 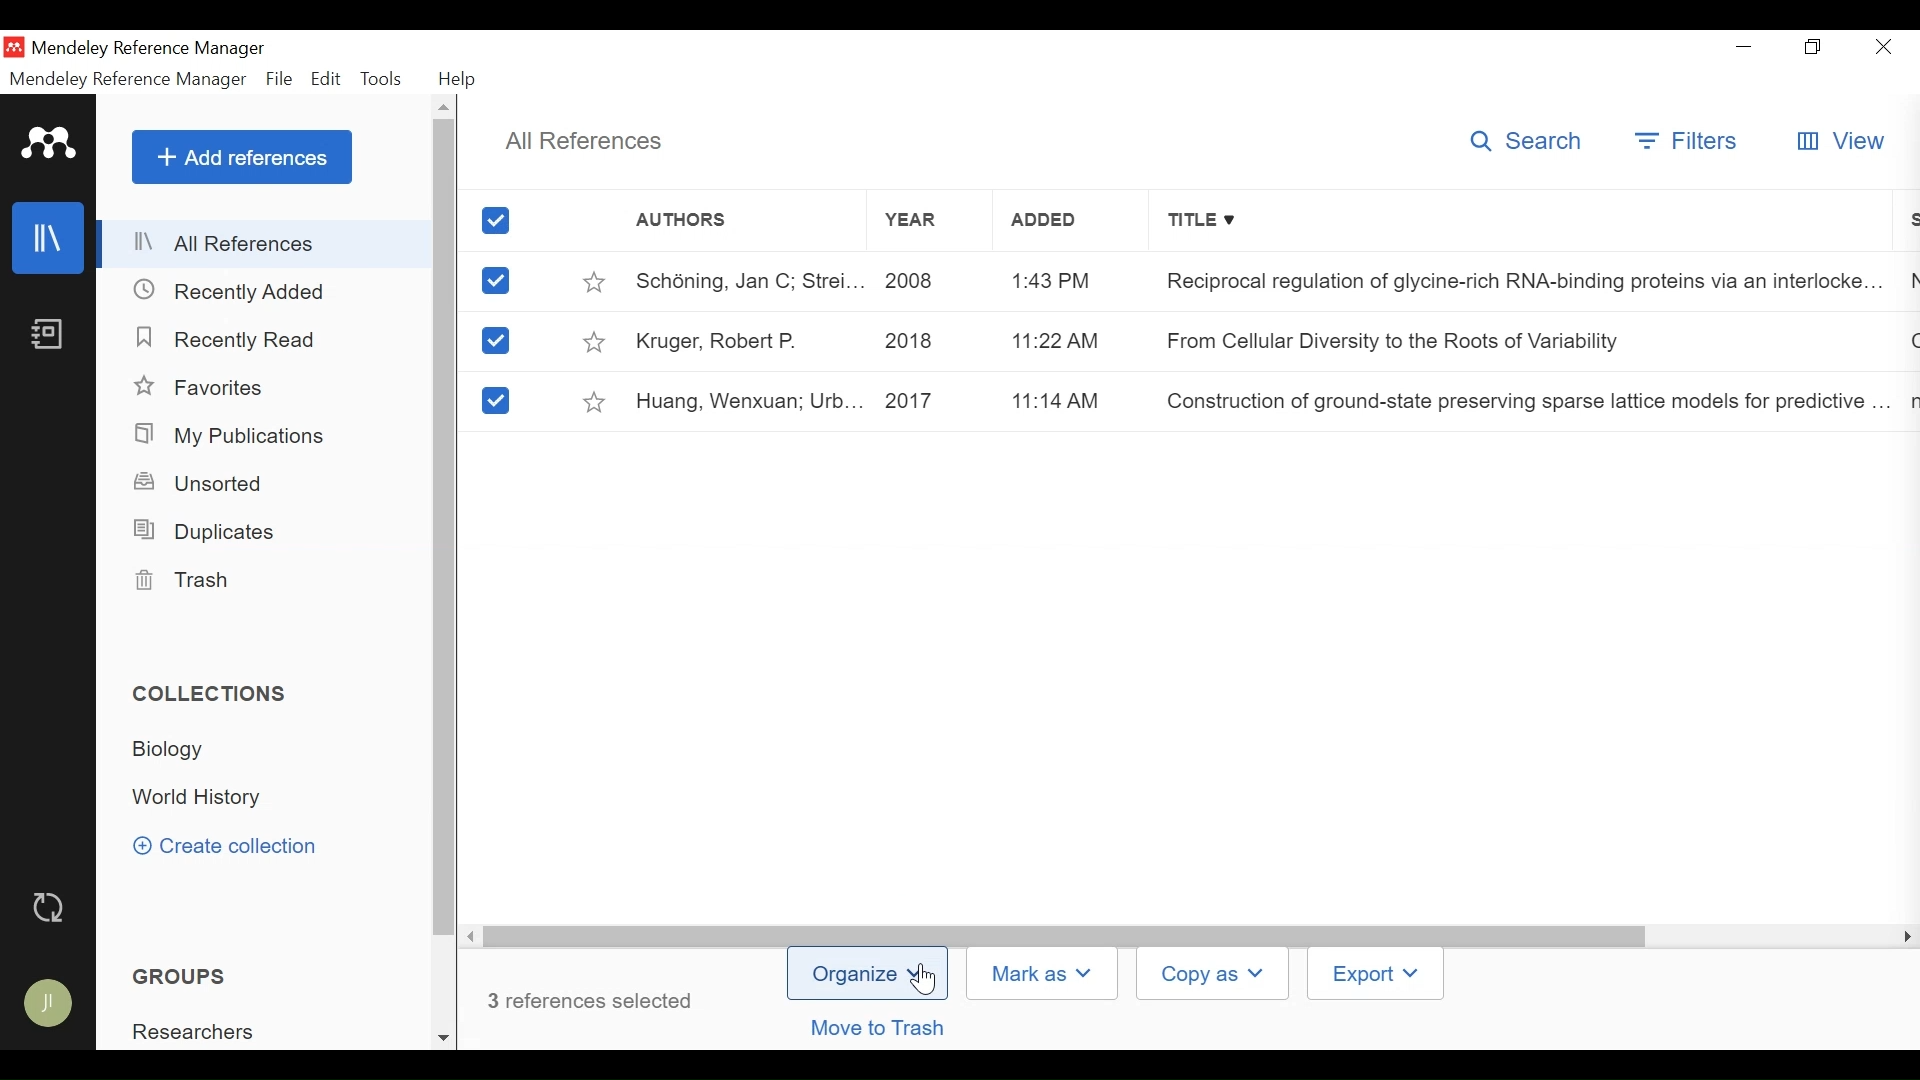 What do you see at coordinates (1060, 400) in the screenshot?
I see `11:14 AM` at bounding box center [1060, 400].